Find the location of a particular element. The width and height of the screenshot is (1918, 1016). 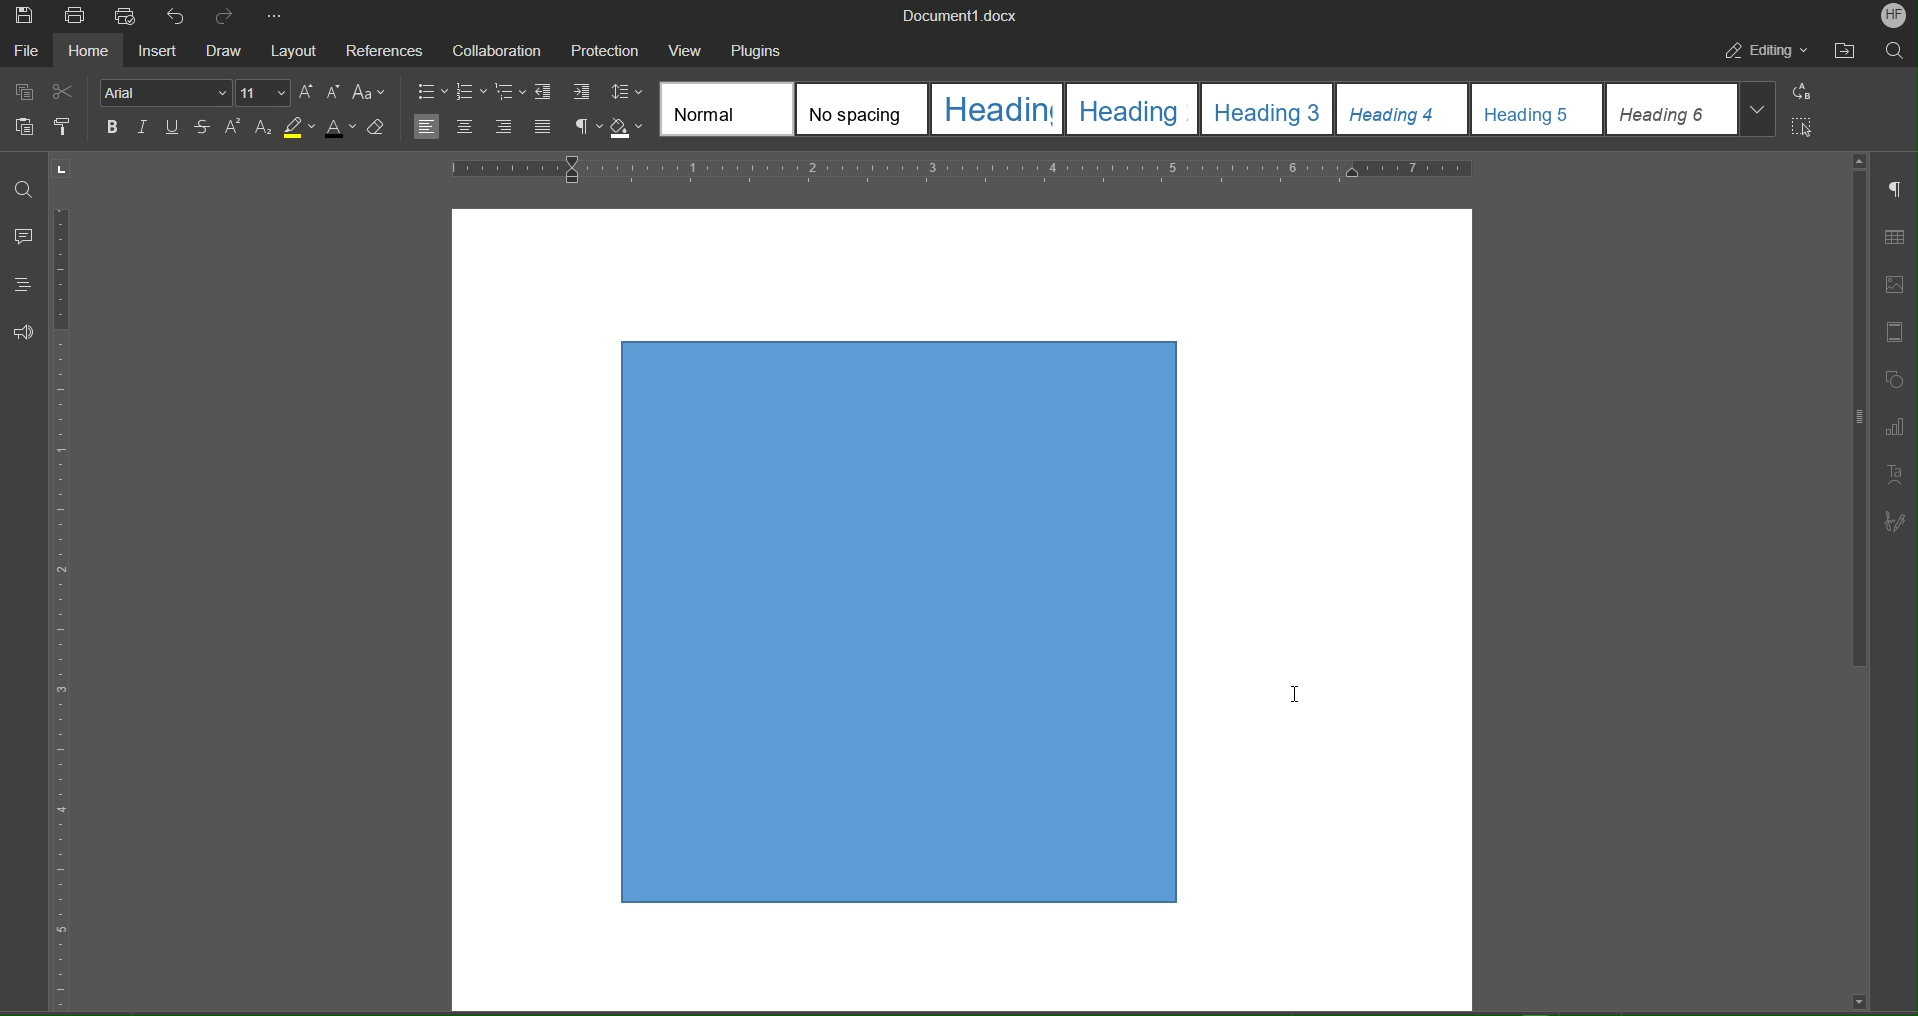

Signature is located at coordinates (1895, 522).